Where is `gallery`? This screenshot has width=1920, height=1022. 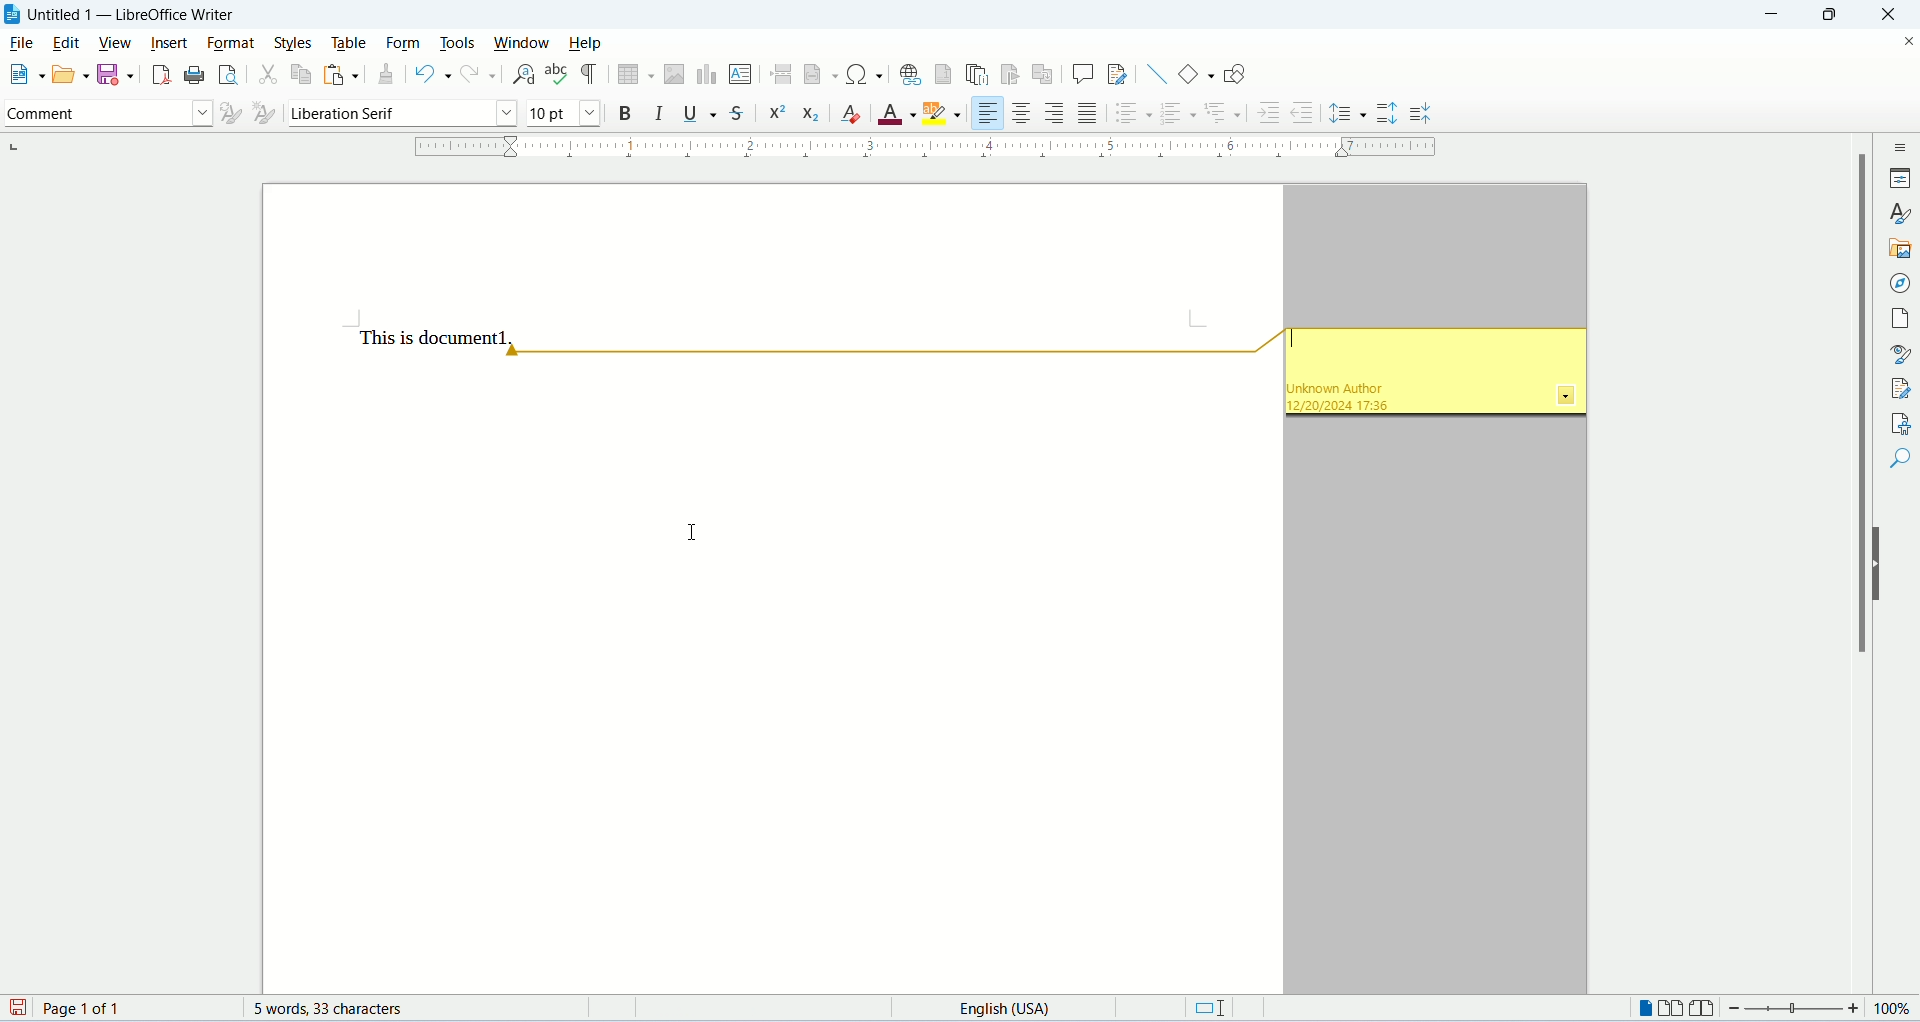 gallery is located at coordinates (1898, 249).